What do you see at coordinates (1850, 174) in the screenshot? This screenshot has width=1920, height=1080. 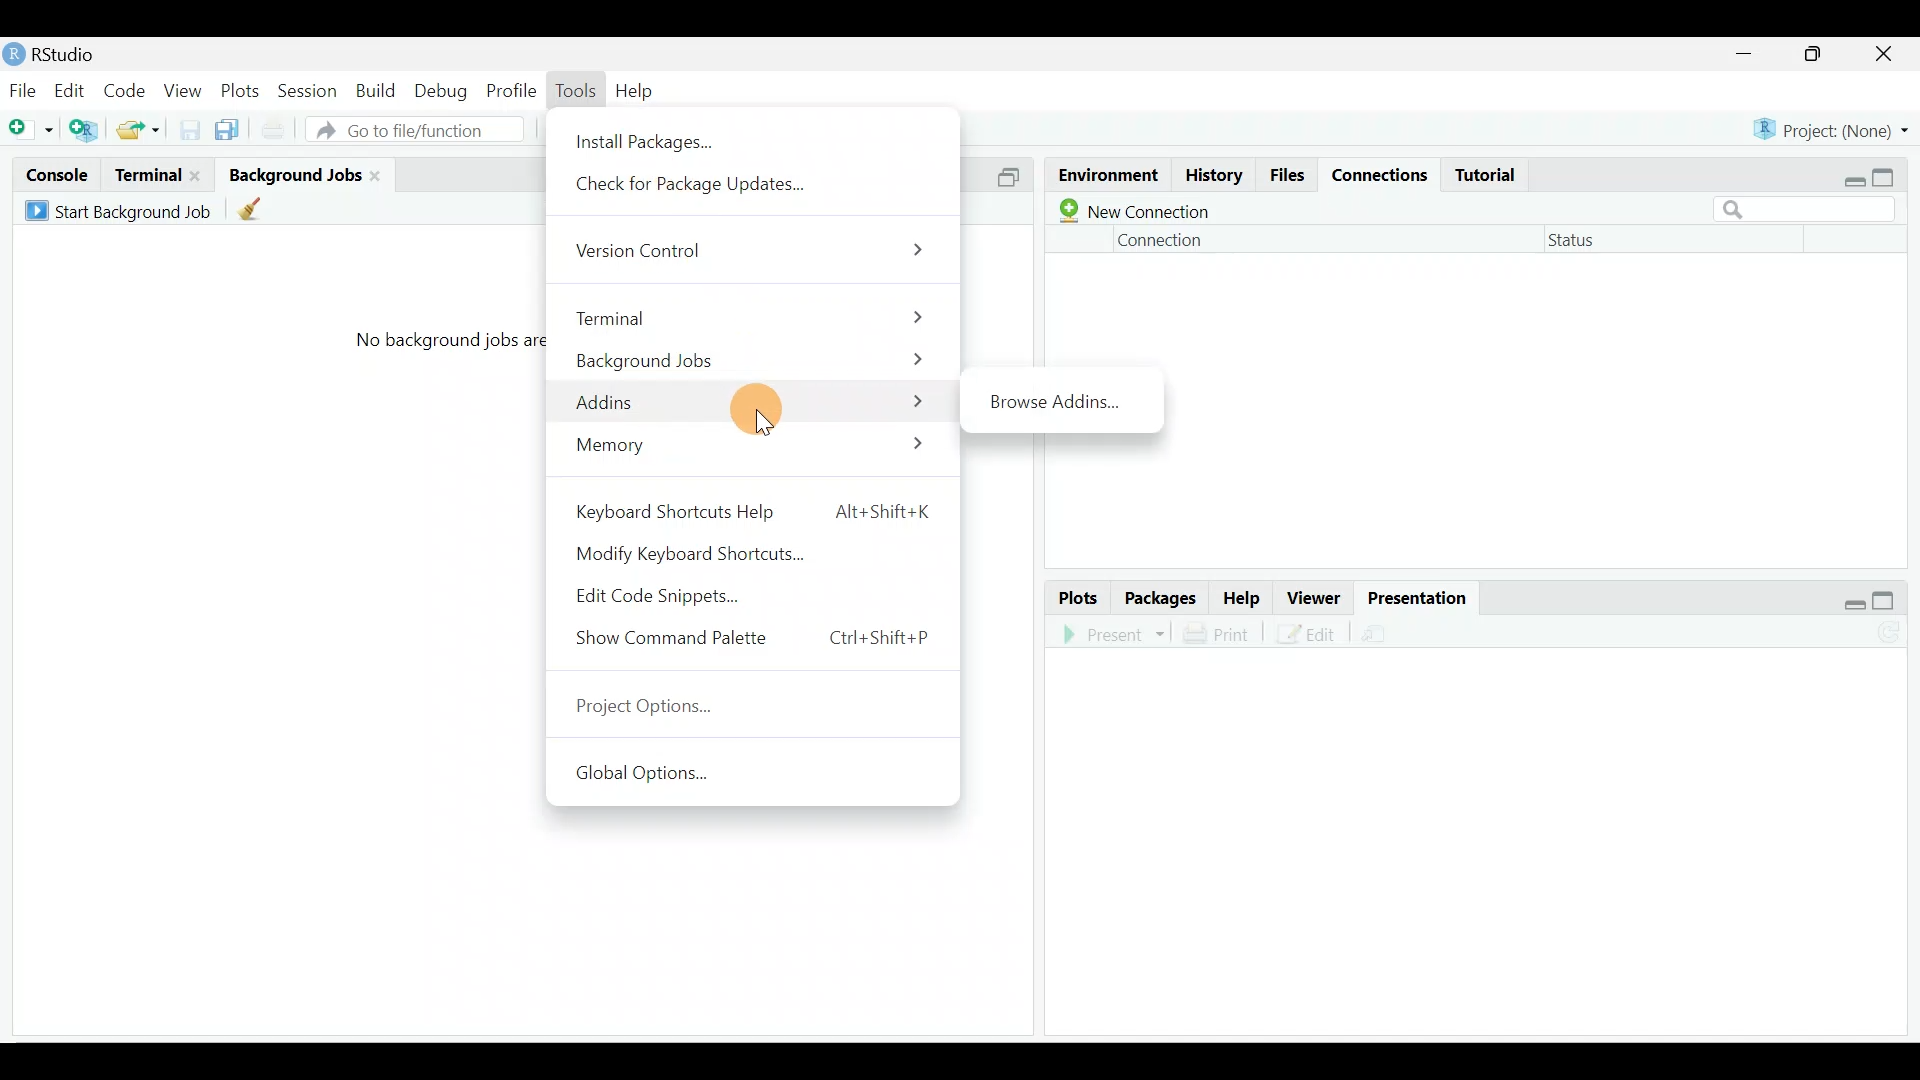 I see `restore down` at bounding box center [1850, 174].